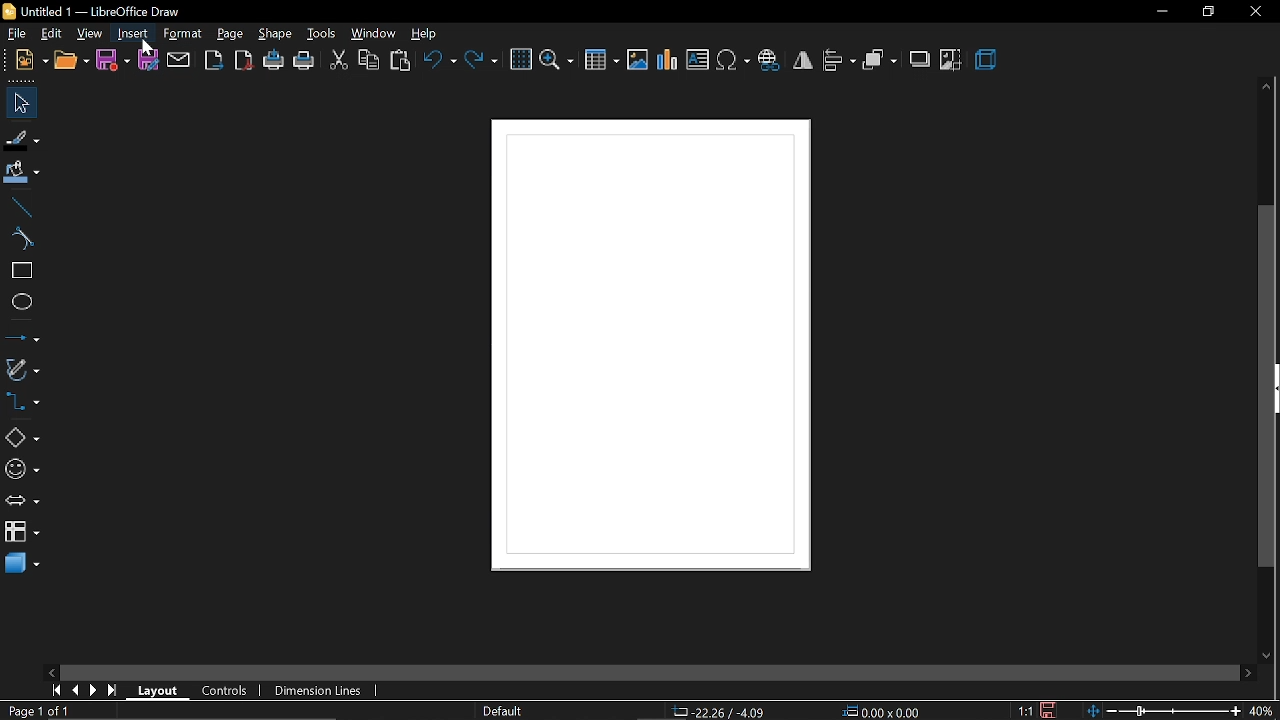 The height and width of the screenshot is (720, 1280). What do you see at coordinates (113, 62) in the screenshot?
I see `save` at bounding box center [113, 62].